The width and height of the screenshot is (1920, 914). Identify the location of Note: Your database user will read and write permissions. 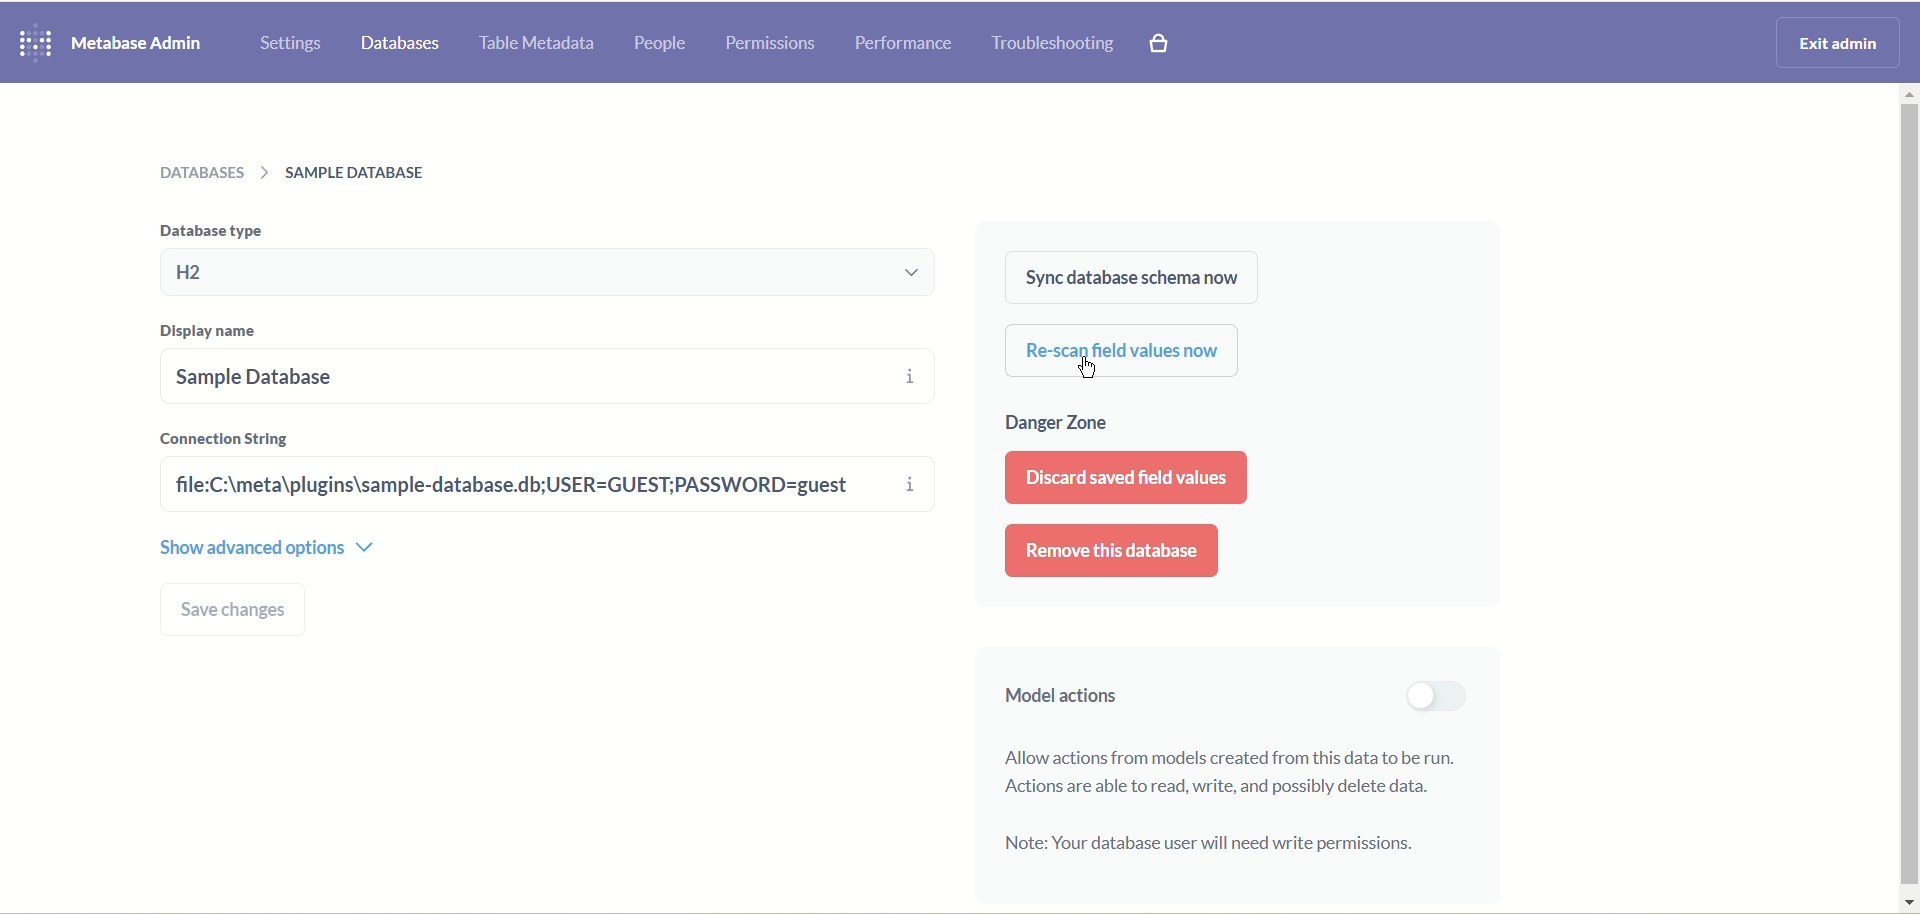
(1210, 844).